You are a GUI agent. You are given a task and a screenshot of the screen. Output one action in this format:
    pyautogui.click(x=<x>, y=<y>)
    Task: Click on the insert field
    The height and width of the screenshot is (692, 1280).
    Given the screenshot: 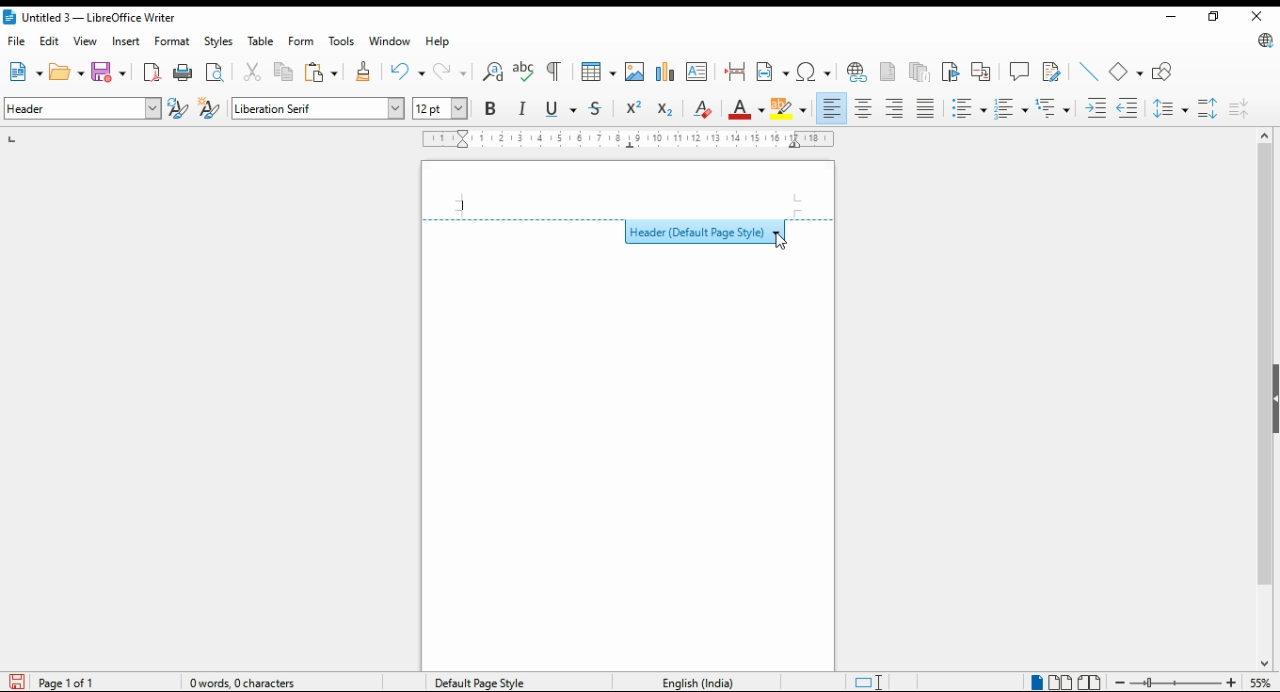 What is the action you would take?
    pyautogui.click(x=773, y=71)
    